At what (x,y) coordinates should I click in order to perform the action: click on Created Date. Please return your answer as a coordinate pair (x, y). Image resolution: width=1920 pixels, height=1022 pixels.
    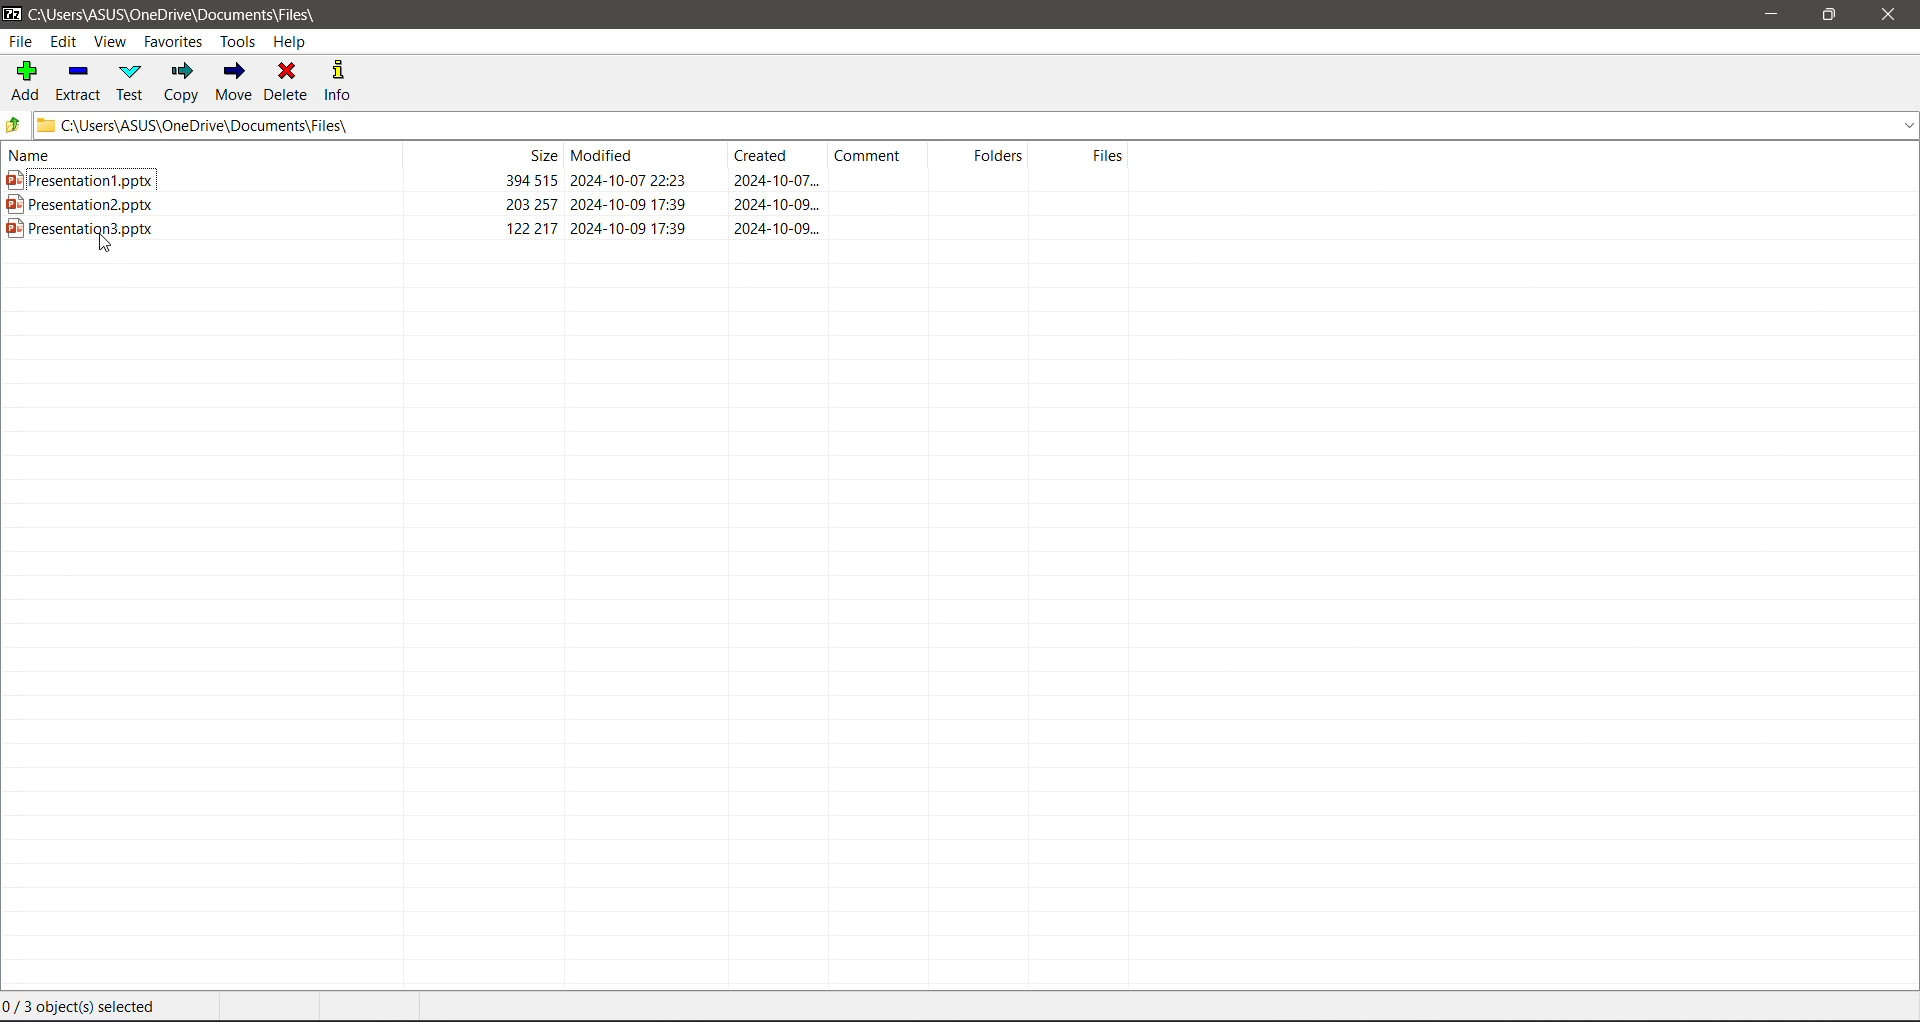
    Looking at the image, I should click on (779, 158).